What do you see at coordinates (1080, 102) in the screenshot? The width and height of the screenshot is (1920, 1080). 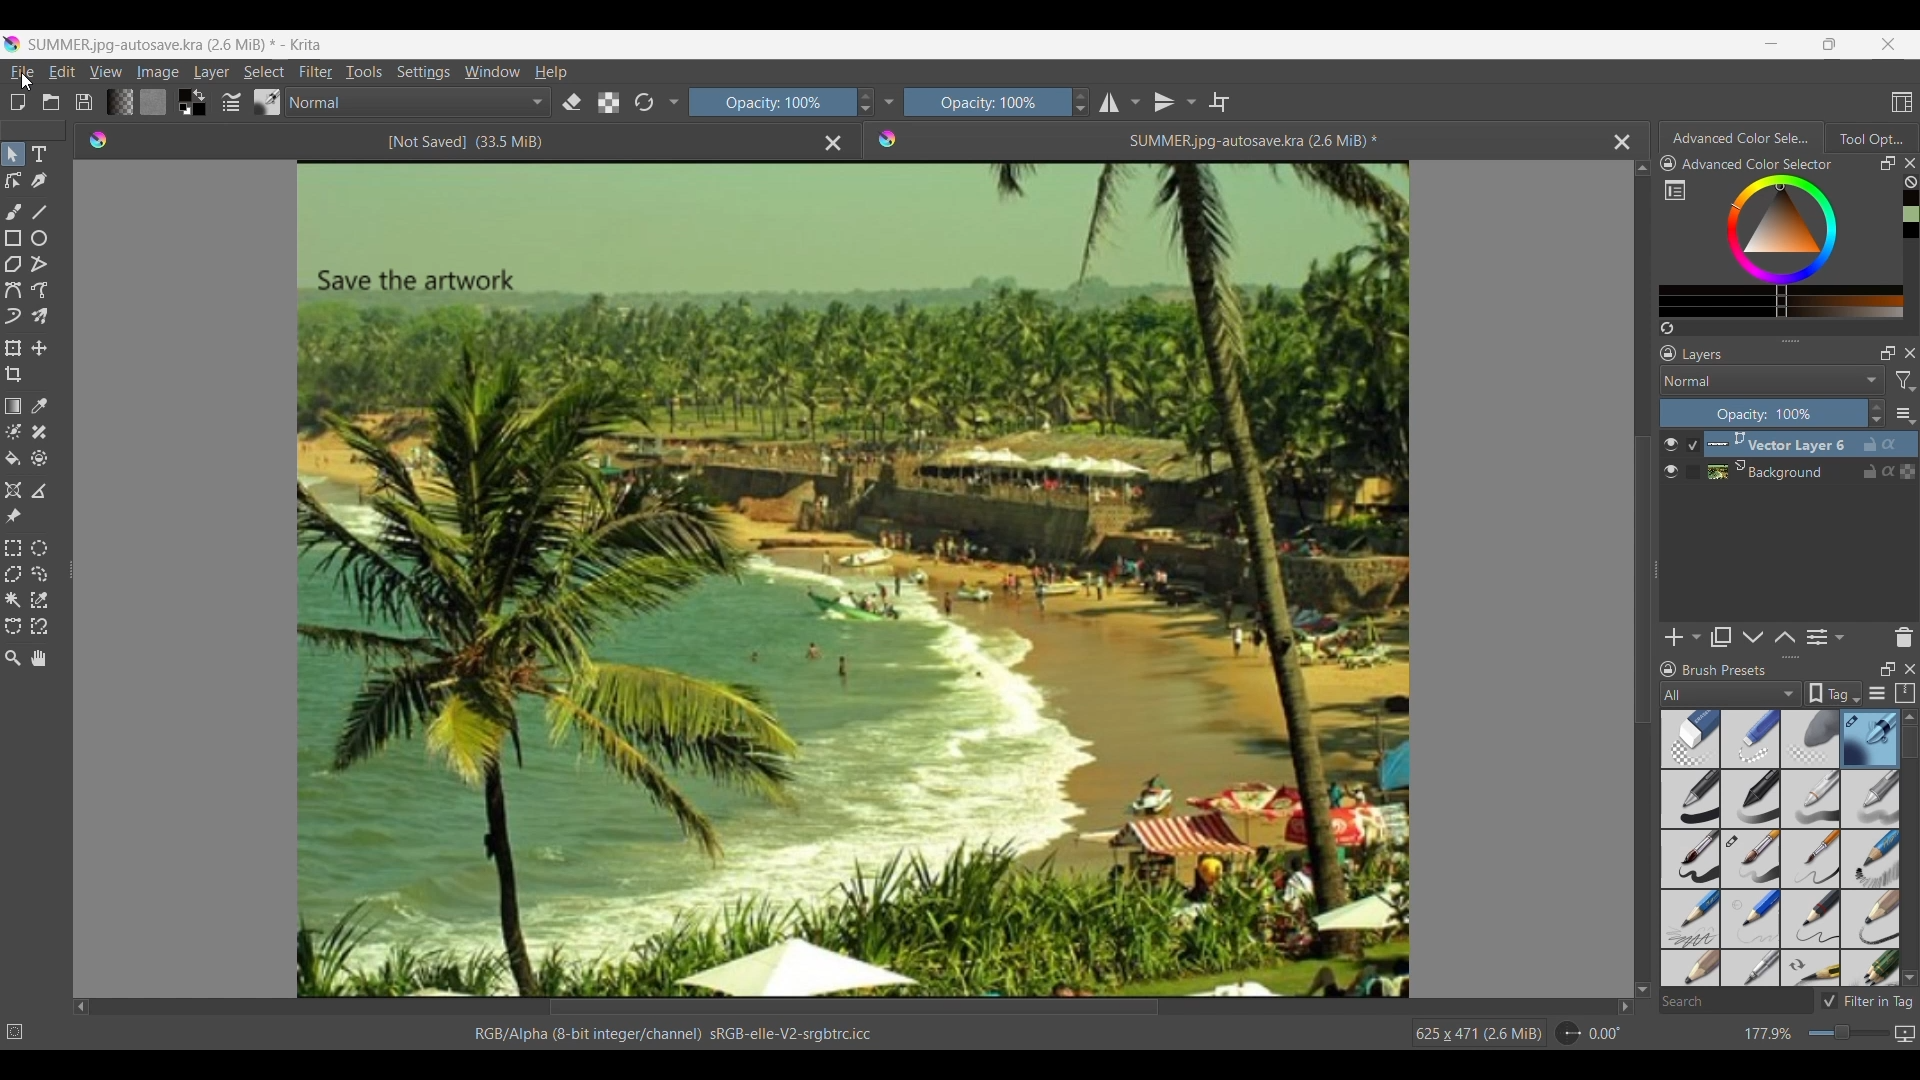 I see `Increase/Decrease opacity` at bounding box center [1080, 102].